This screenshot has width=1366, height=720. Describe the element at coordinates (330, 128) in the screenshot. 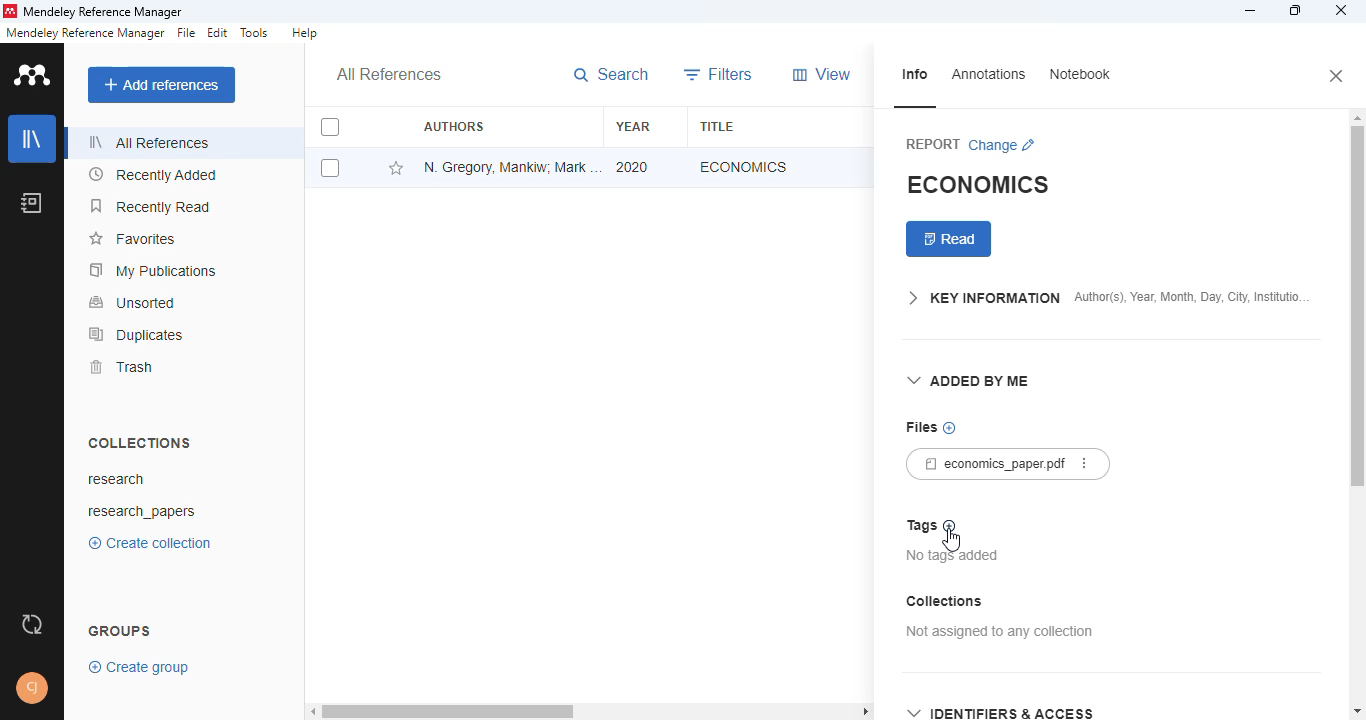

I see `select` at that location.